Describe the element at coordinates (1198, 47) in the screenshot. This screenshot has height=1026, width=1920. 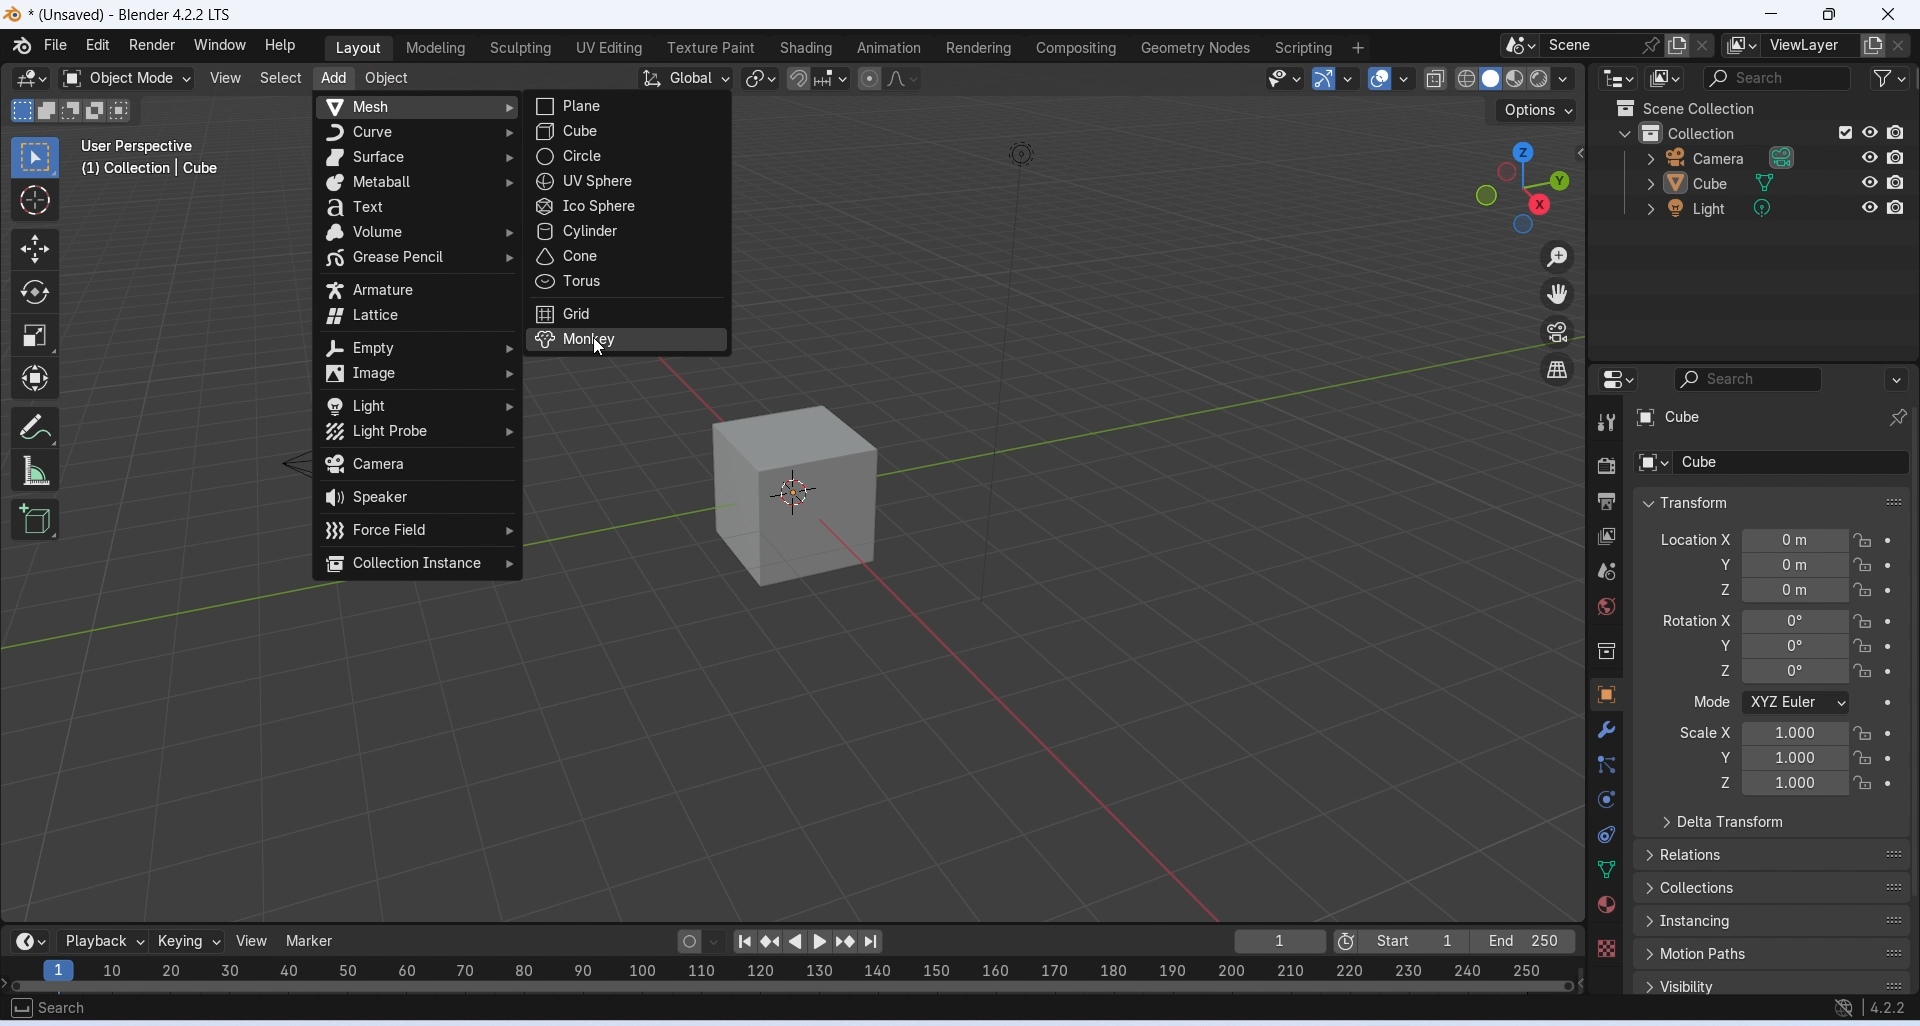
I see `Geometry notes` at that location.